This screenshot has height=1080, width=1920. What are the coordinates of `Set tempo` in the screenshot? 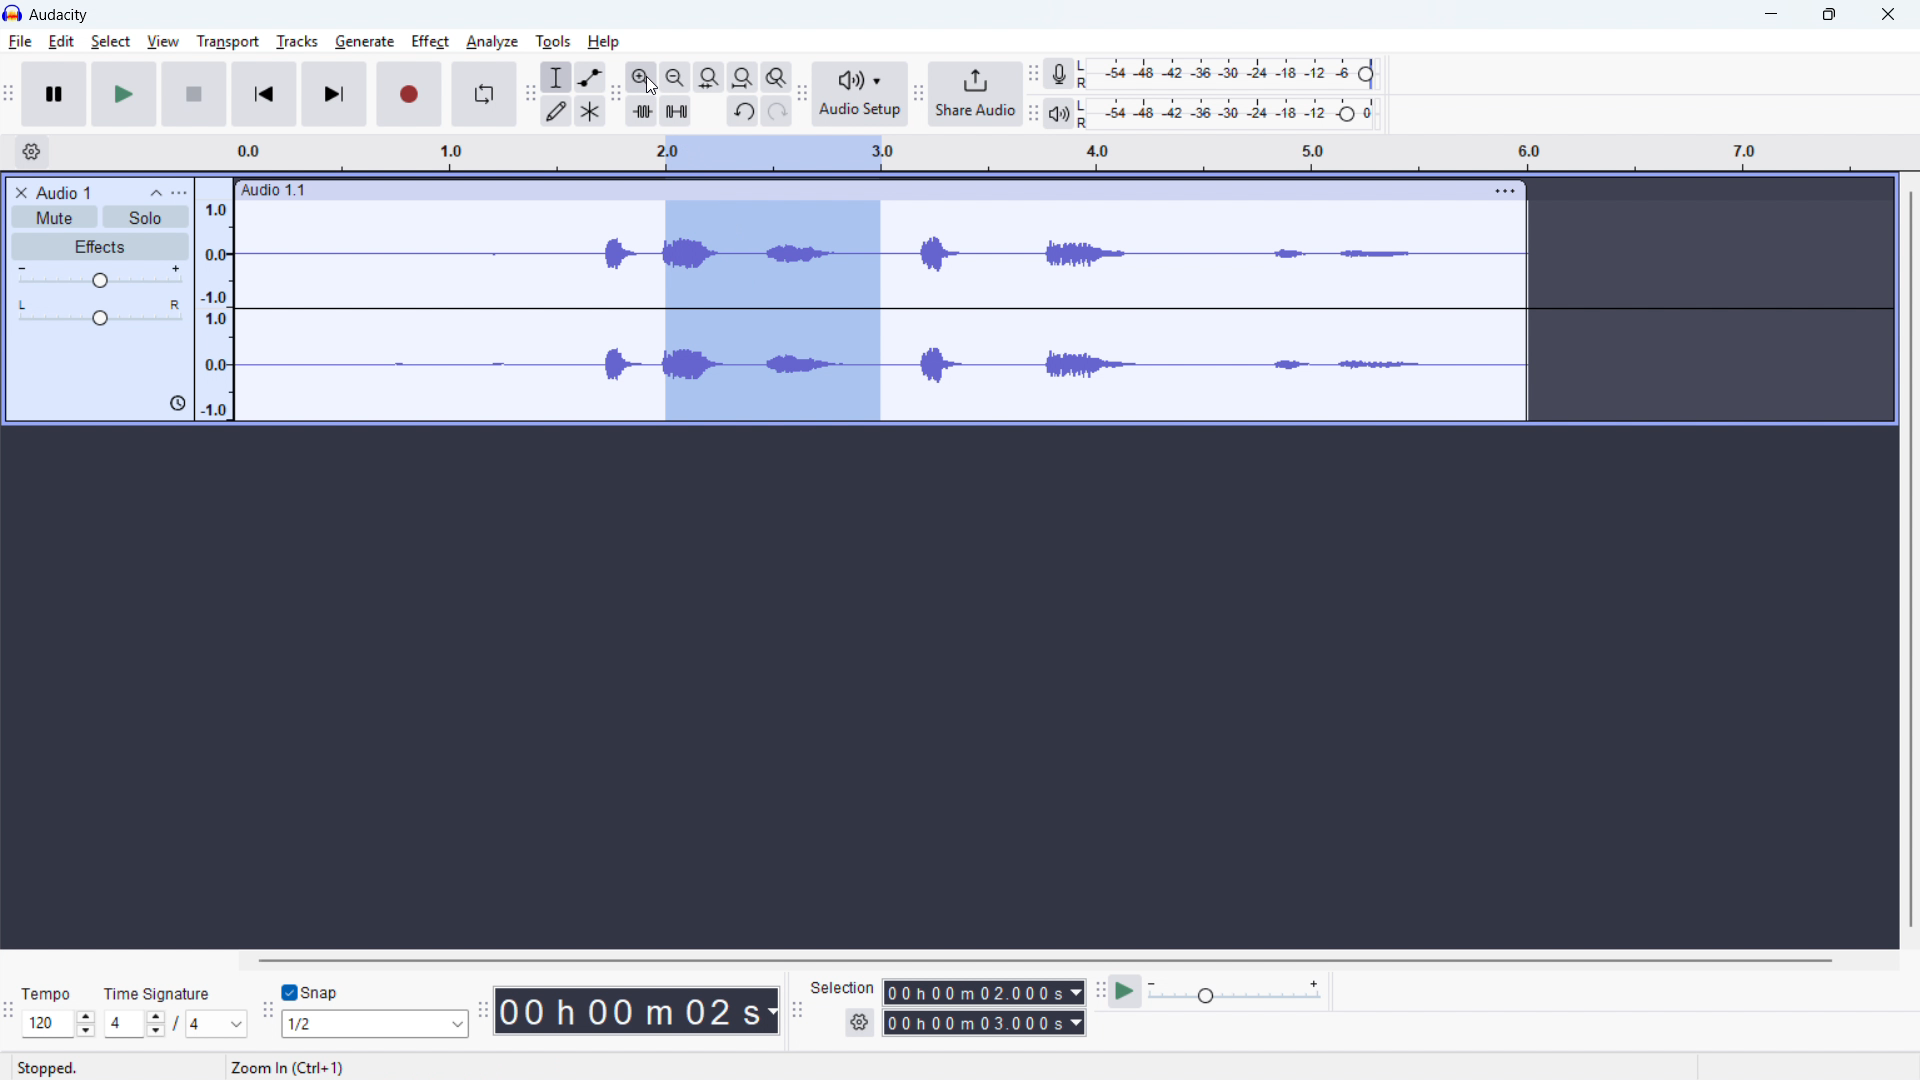 It's located at (58, 1023).